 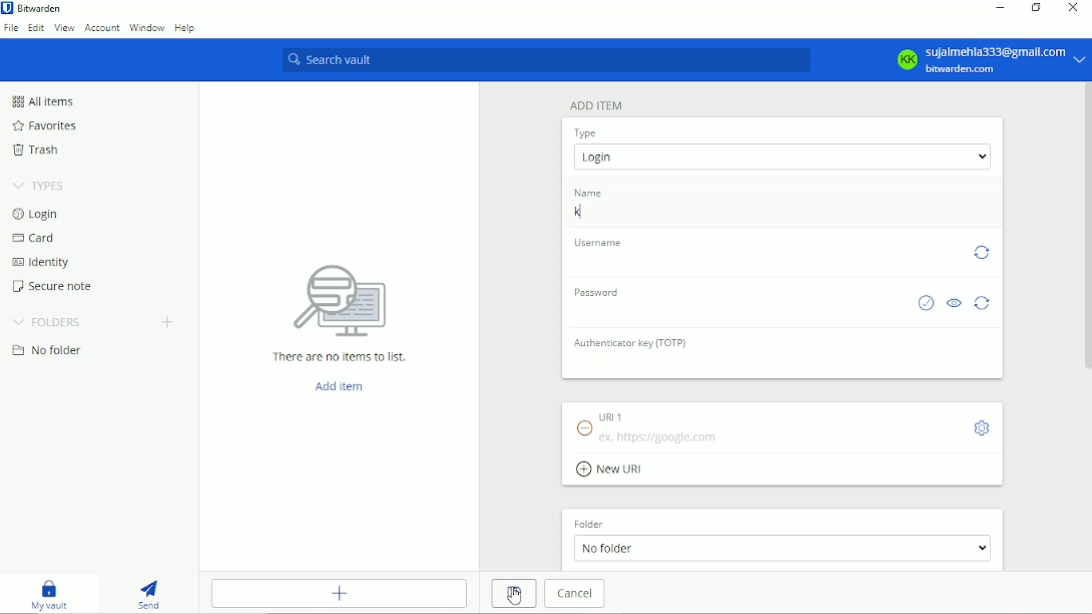 I want to click on Secure note, so click(x=50, y=286).